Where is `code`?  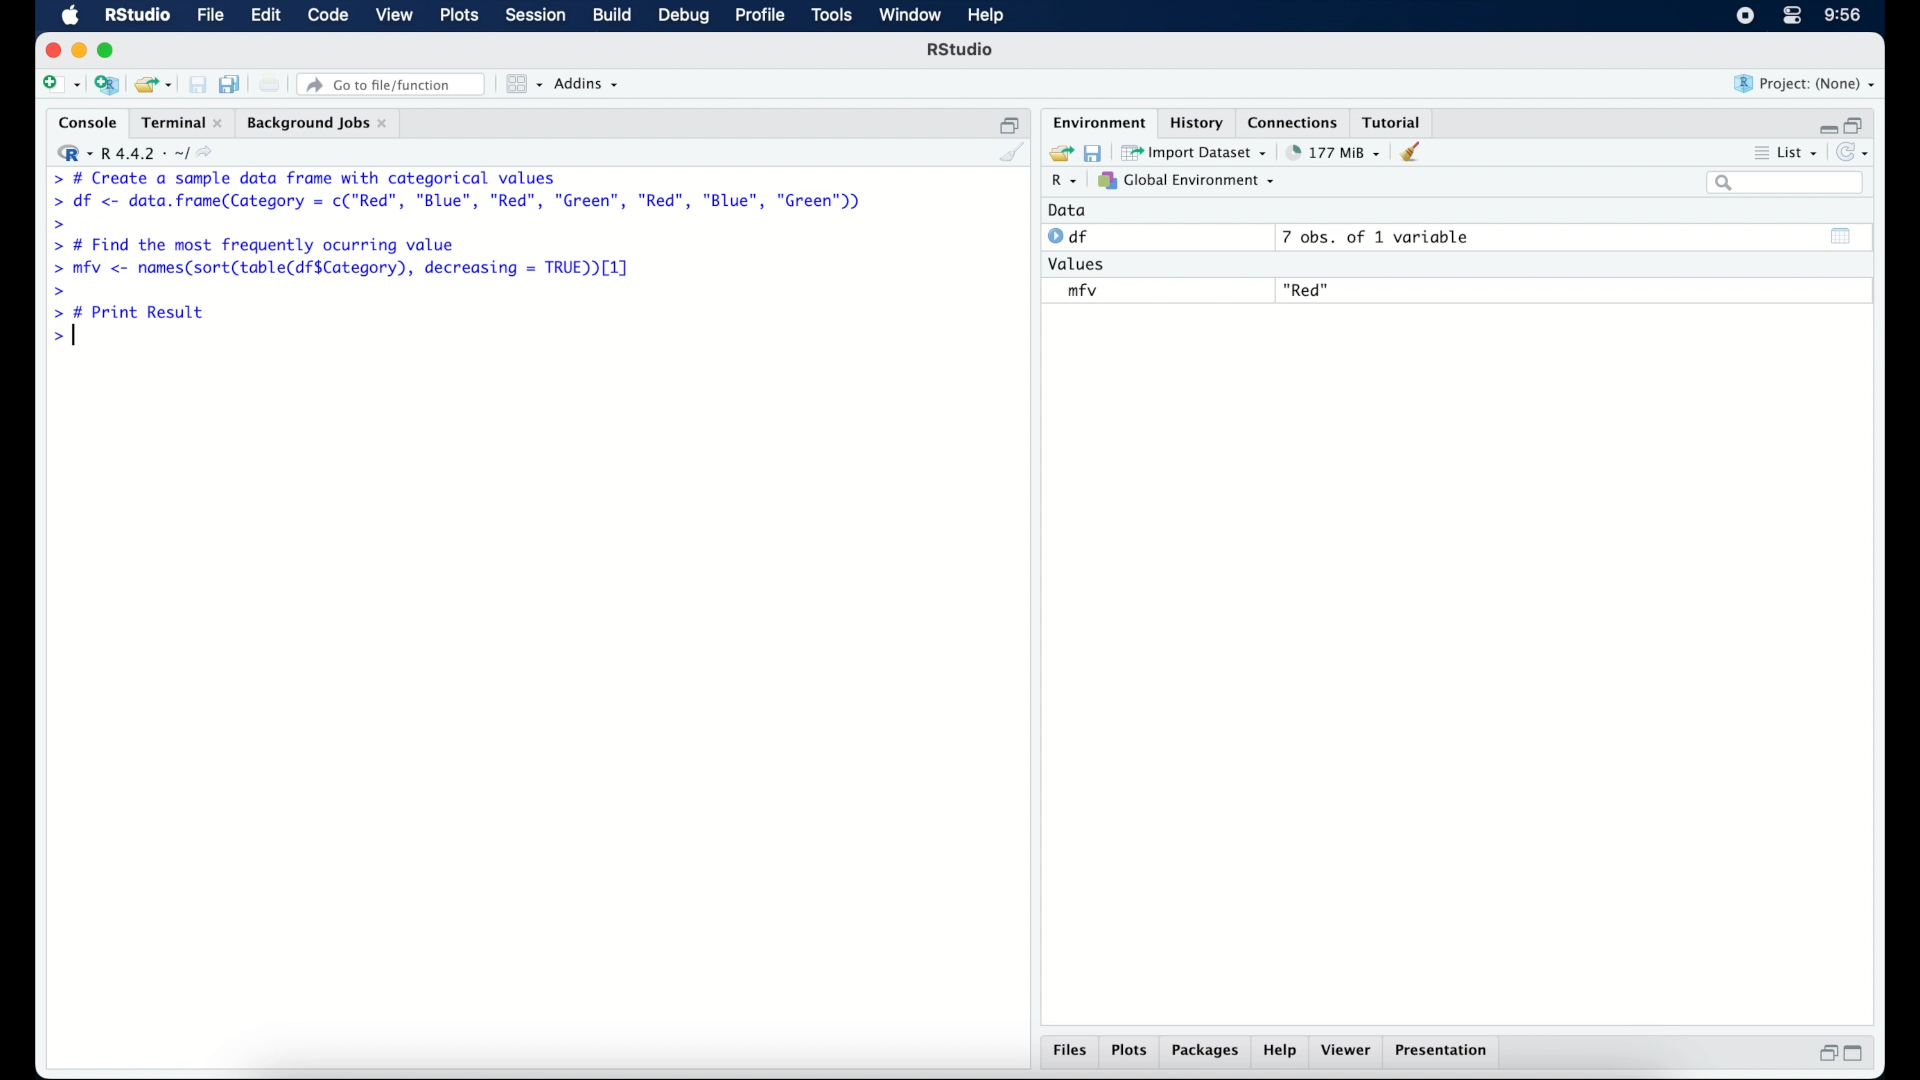 code is located at coordinates (328, 16).